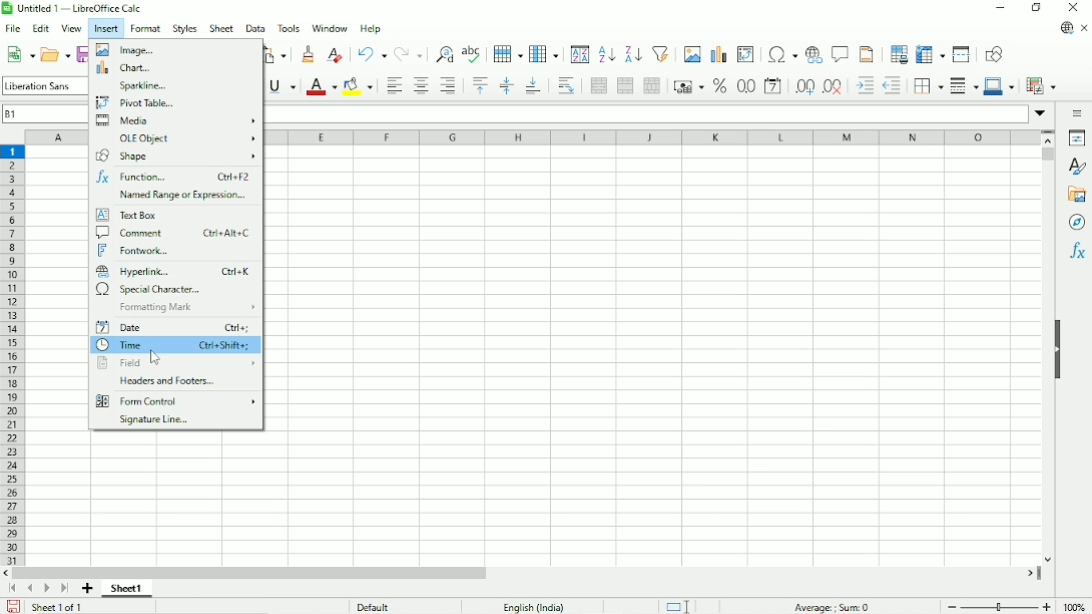  What do you see at coordinates (165, 380) in the screenshot?
I see `Headers and footers` at bounding box center [165, 380].